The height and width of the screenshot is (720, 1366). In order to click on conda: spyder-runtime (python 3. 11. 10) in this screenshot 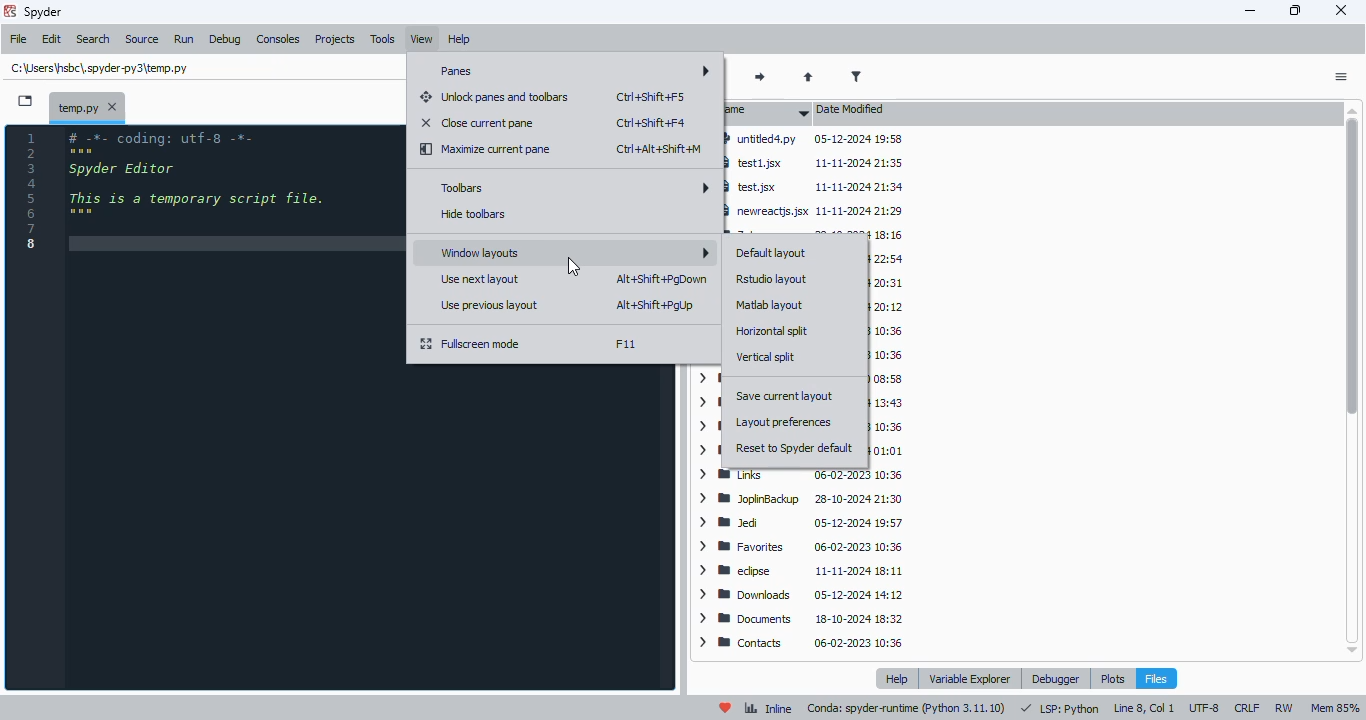, I will do `click(907, 709)`.